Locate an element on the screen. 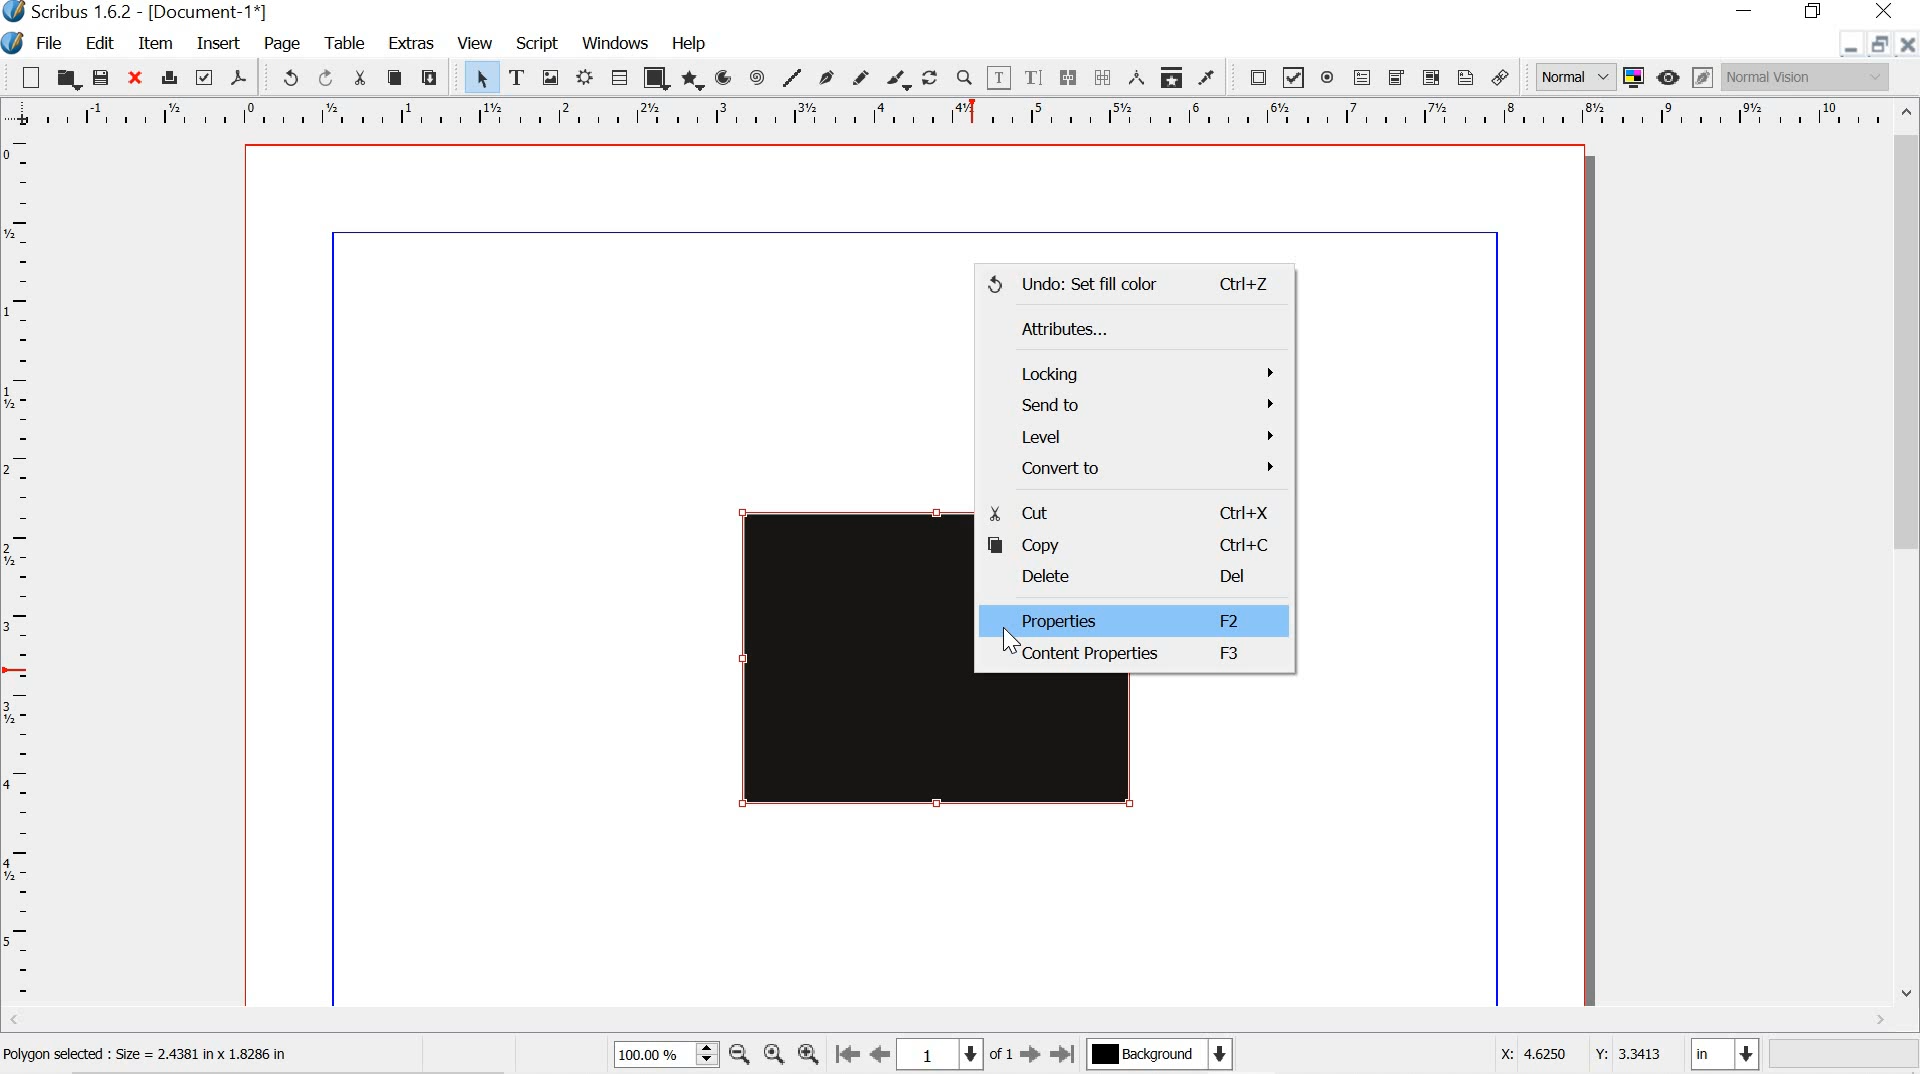 The width and height of the screenshot is (1920, 1074). text frame is located at coordinates (518, 76).